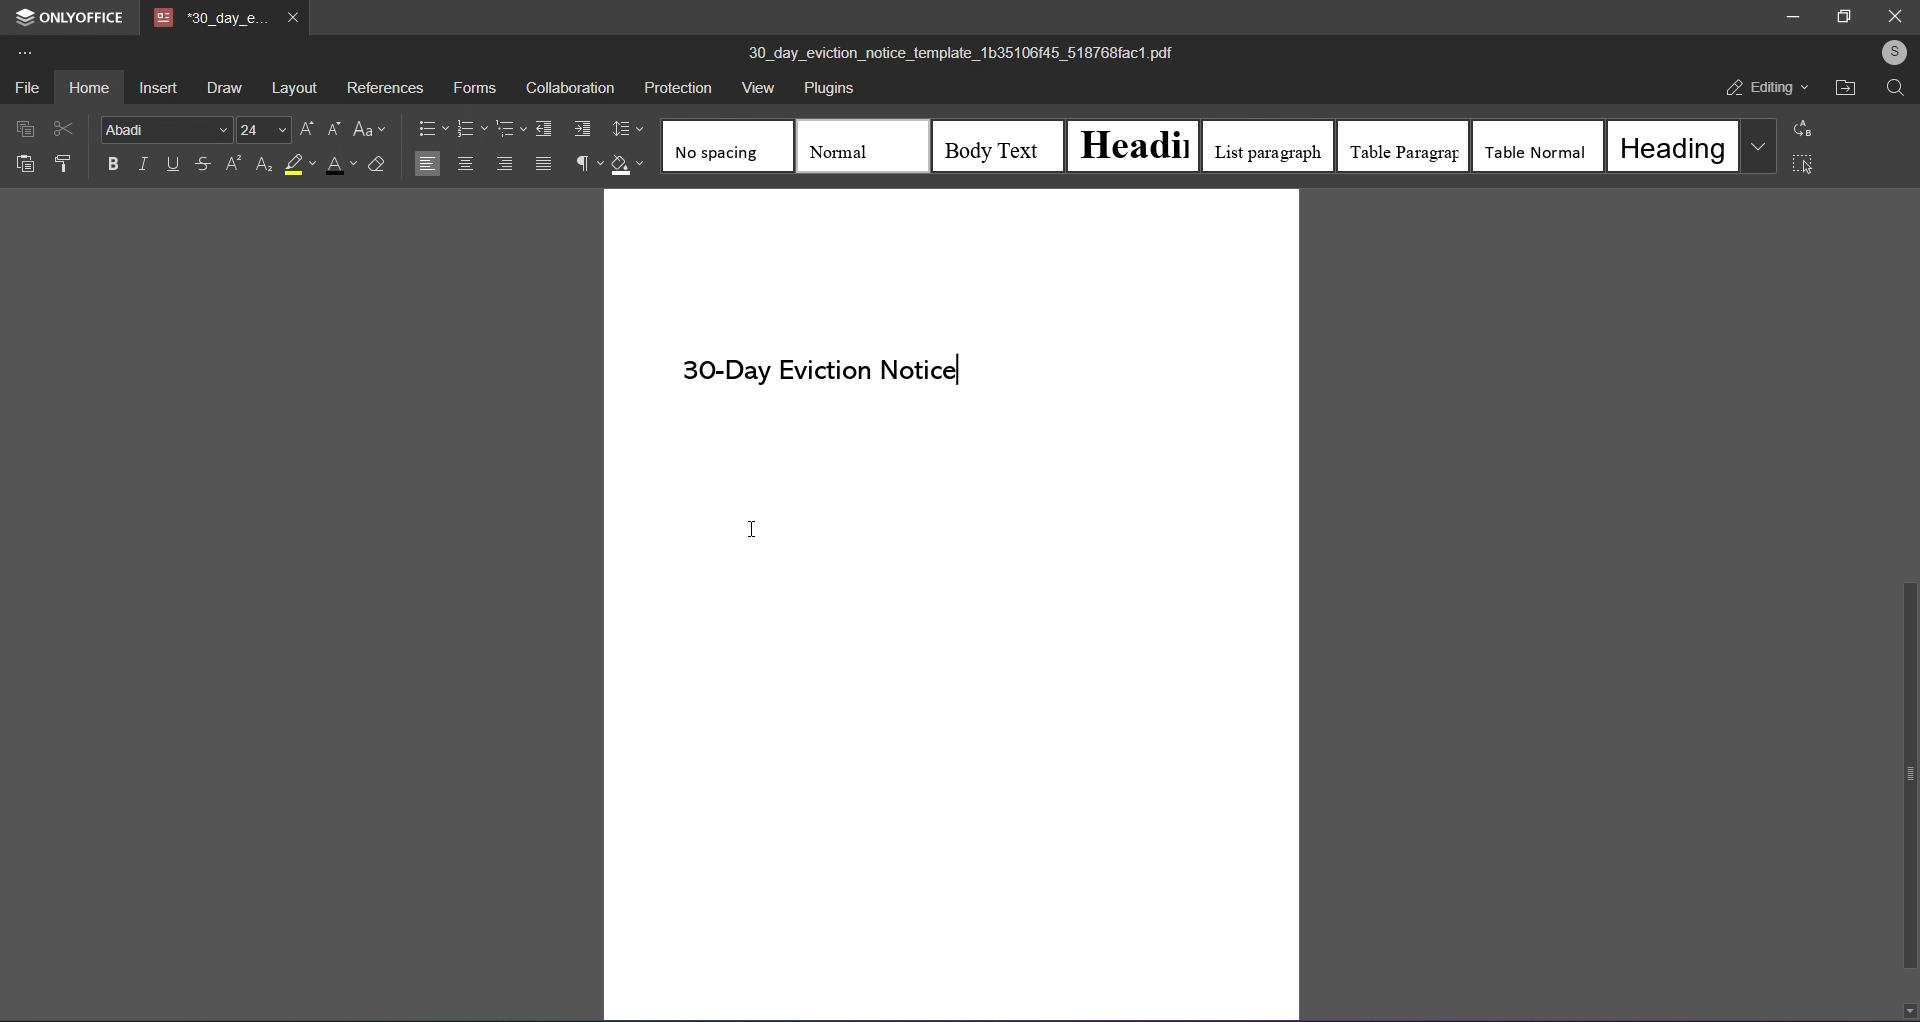 The width and height of the screenshot is (1920, 1022). Describe the element at coordinates (726, 149) in the screenshot. I see `no spacing` at that location.